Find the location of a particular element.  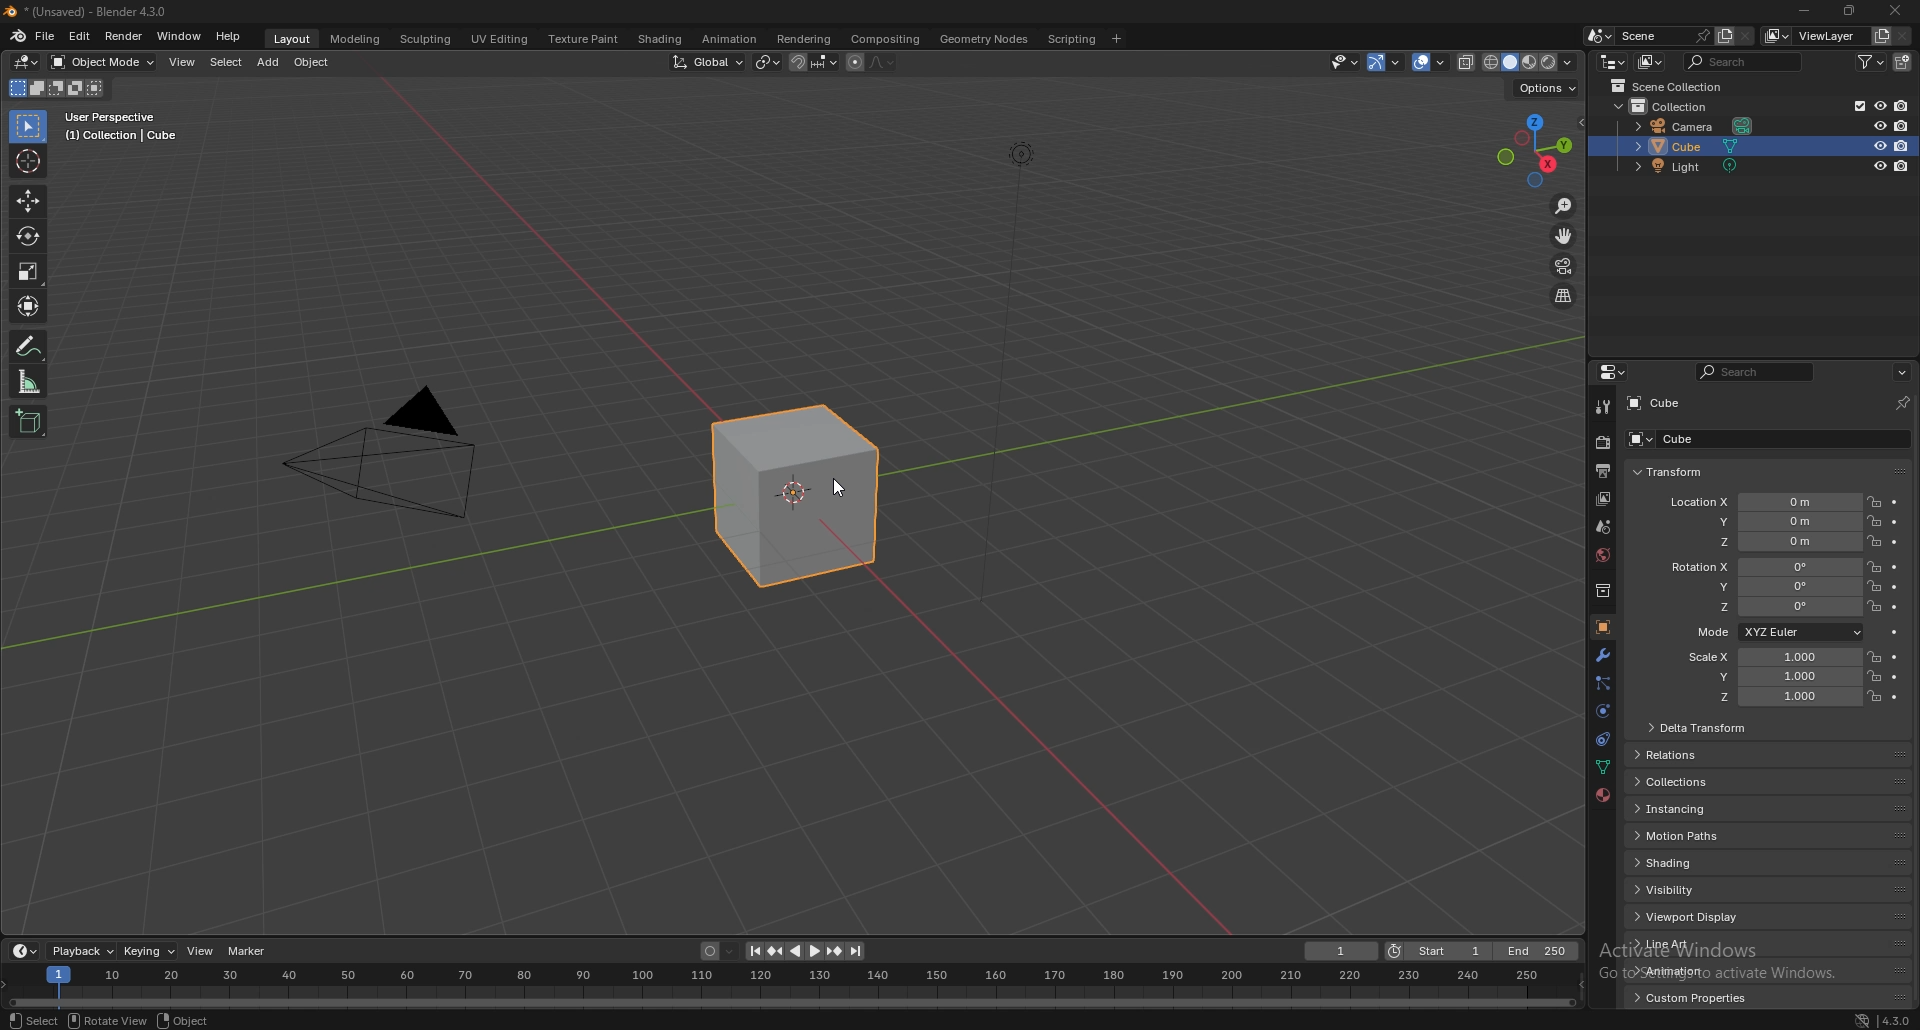

view layer is located at coordinates (1606, 498).